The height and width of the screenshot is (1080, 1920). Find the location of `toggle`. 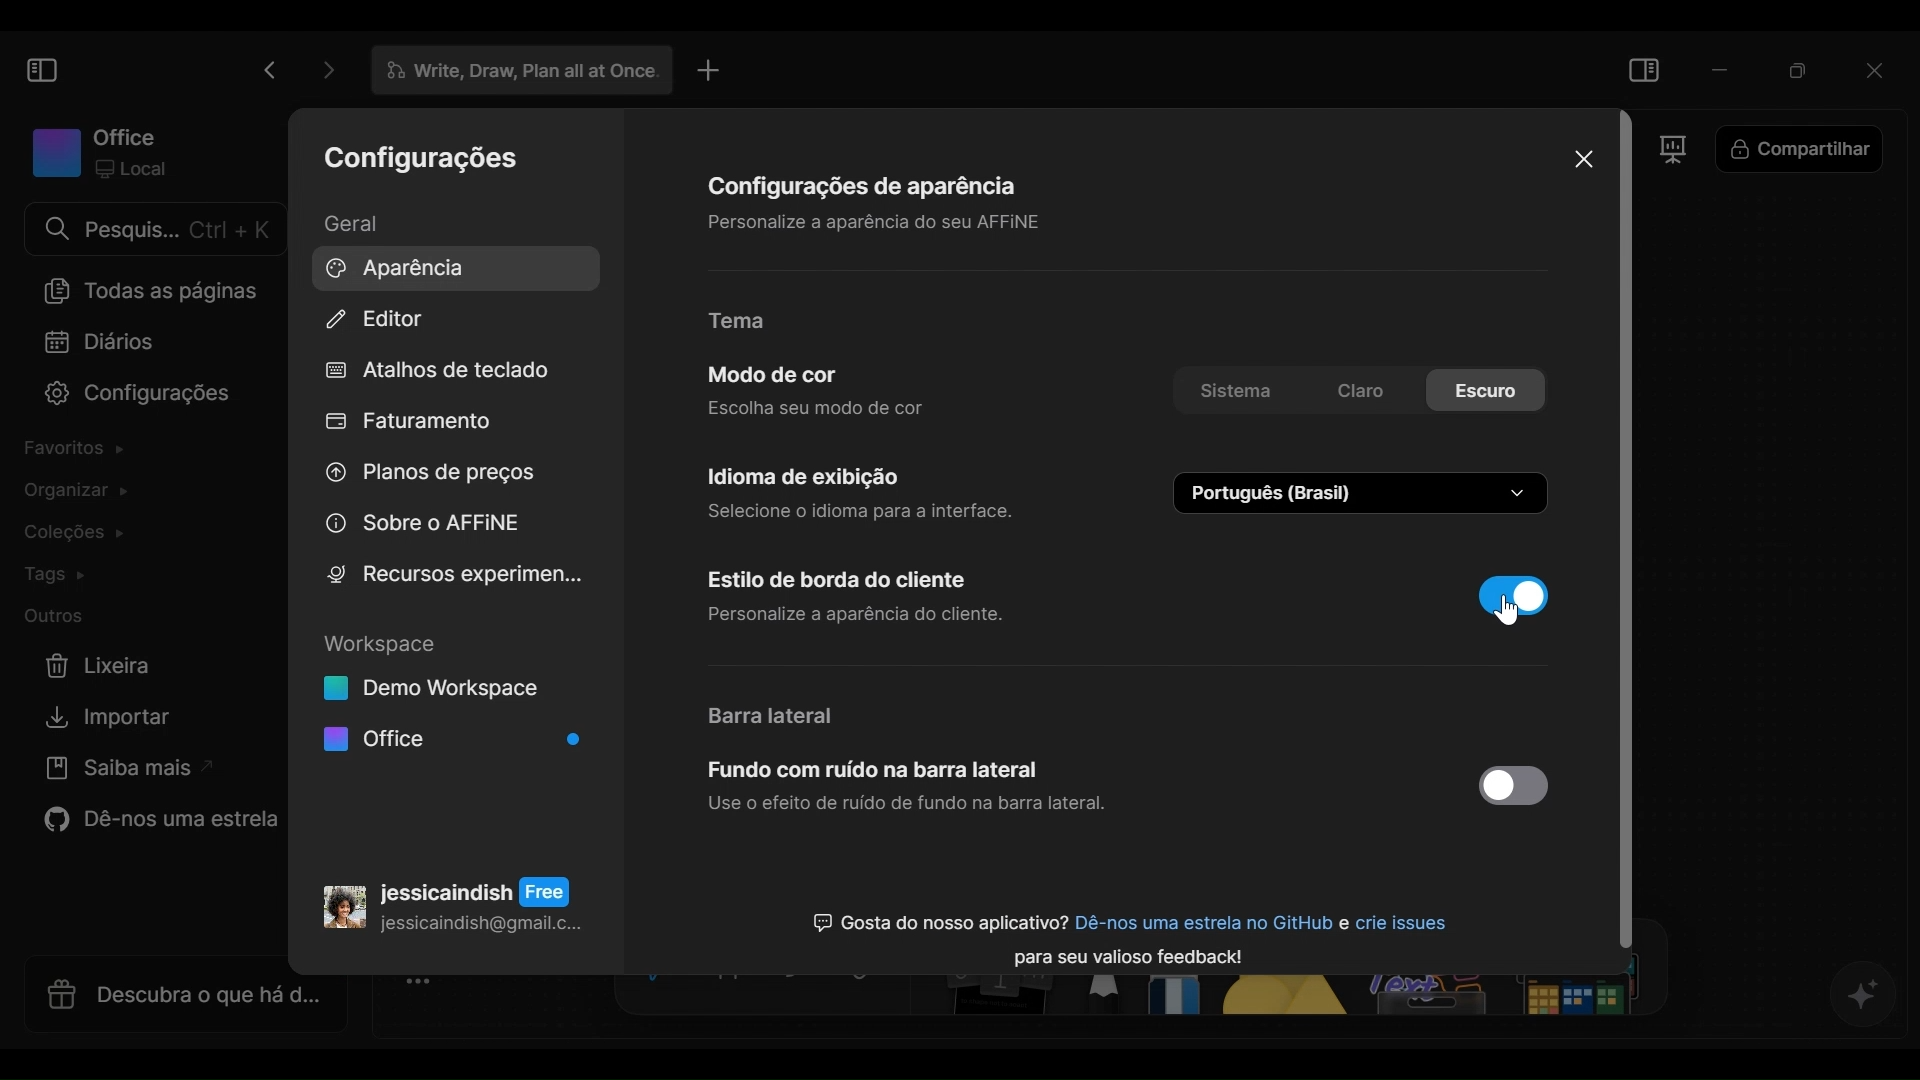

toggle is located at coordinates (1509, 787).